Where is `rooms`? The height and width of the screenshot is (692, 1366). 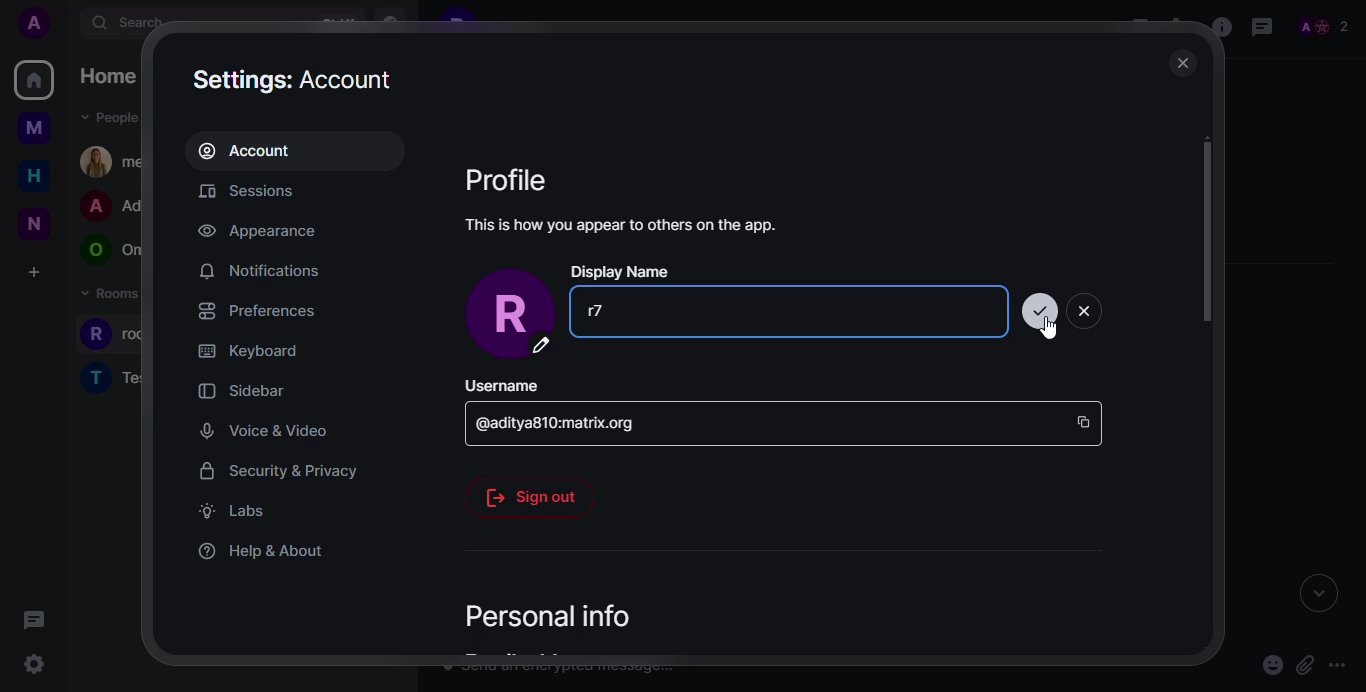
rooms is located at coordinates (112, 337).